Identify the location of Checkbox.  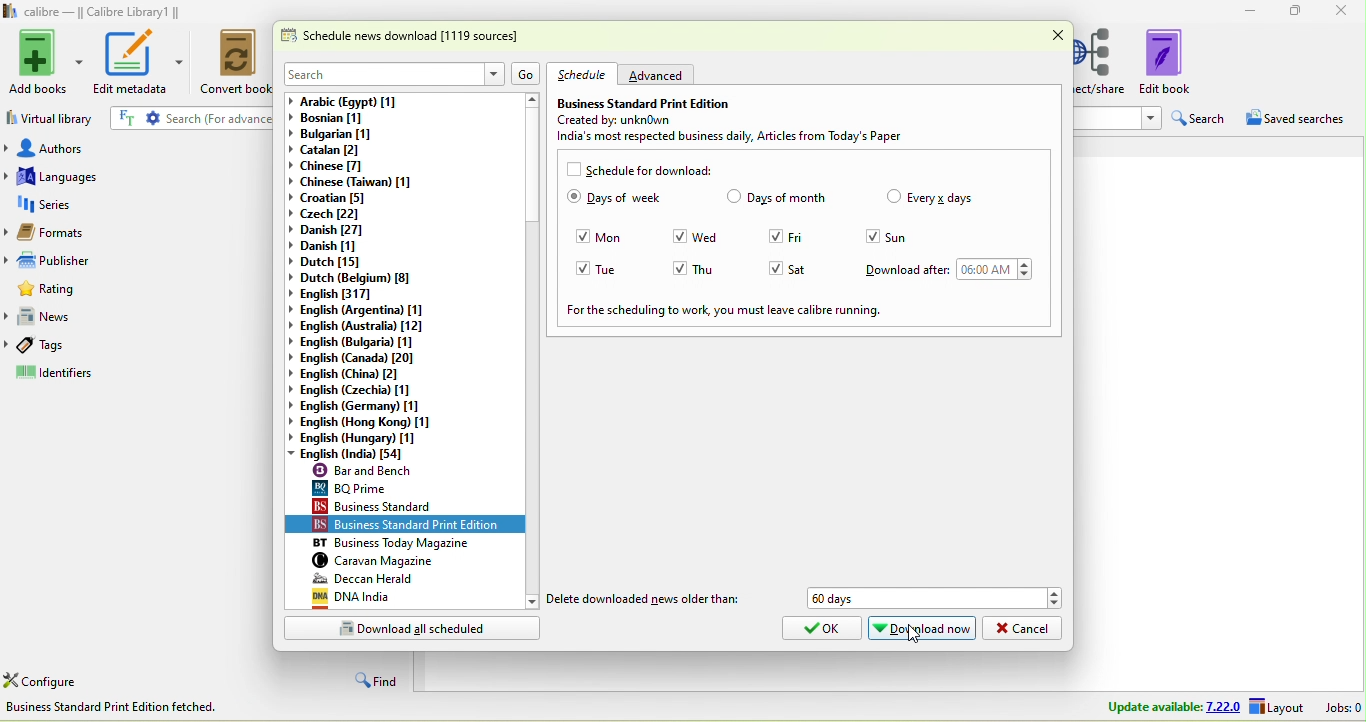
(869, 238).